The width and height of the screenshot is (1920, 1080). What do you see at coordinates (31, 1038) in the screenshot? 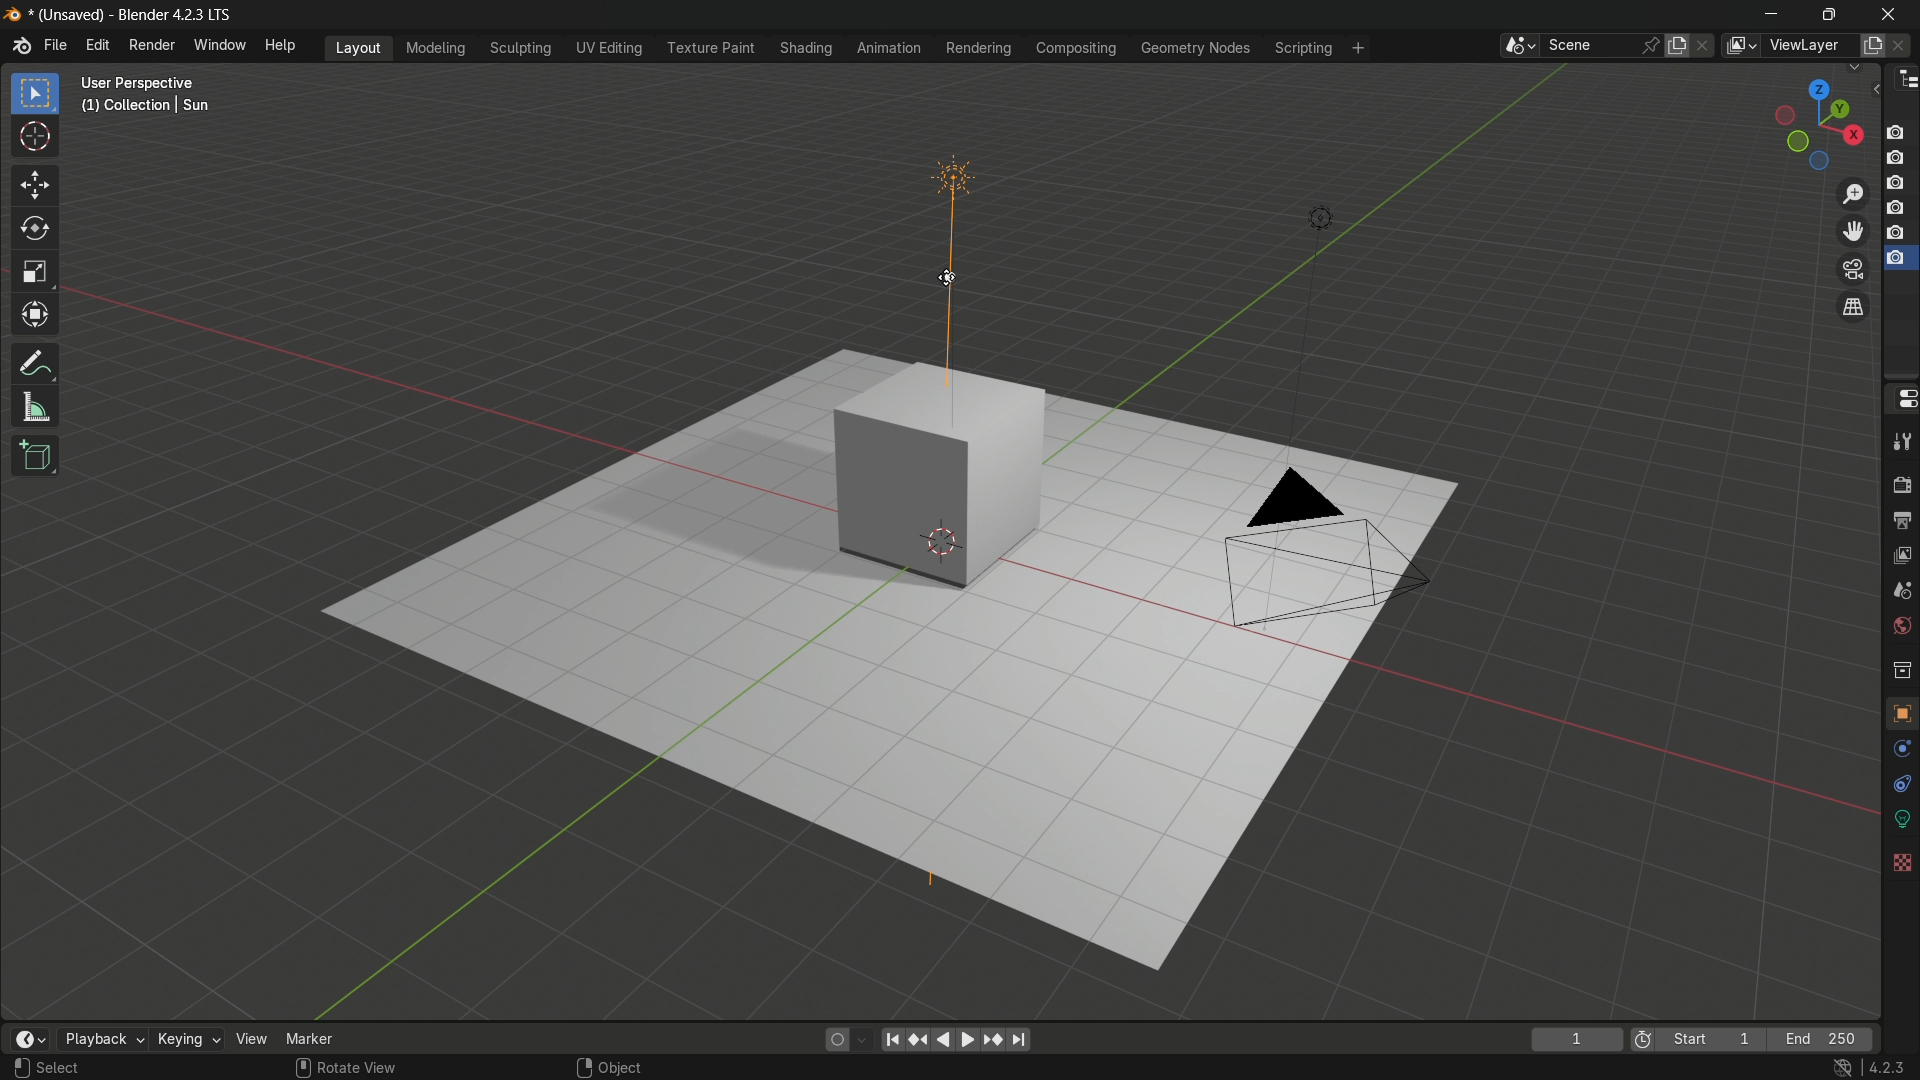
I see `timeline` at bounding box center [31, 1038].